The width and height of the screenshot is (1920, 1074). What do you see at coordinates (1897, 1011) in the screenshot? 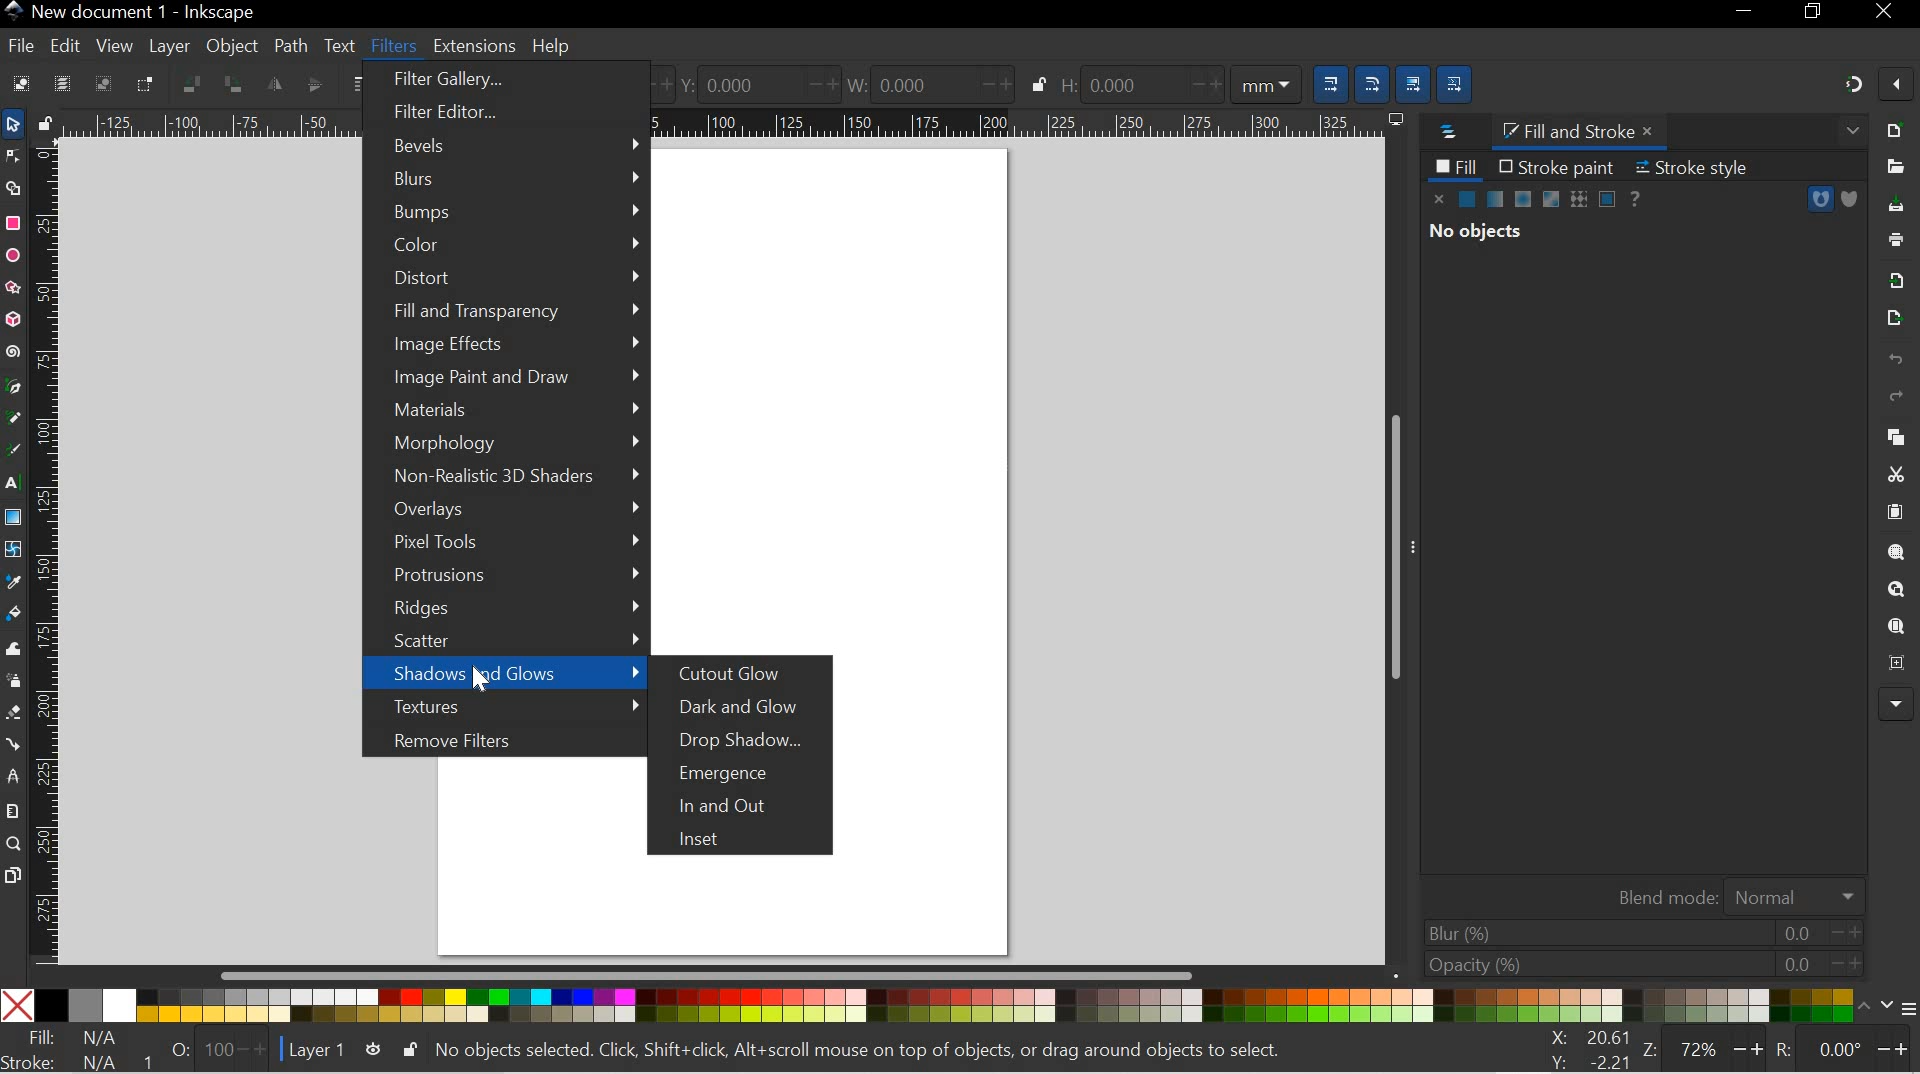
I see `CONFIGURE` at bounding box center [1897, 1011].